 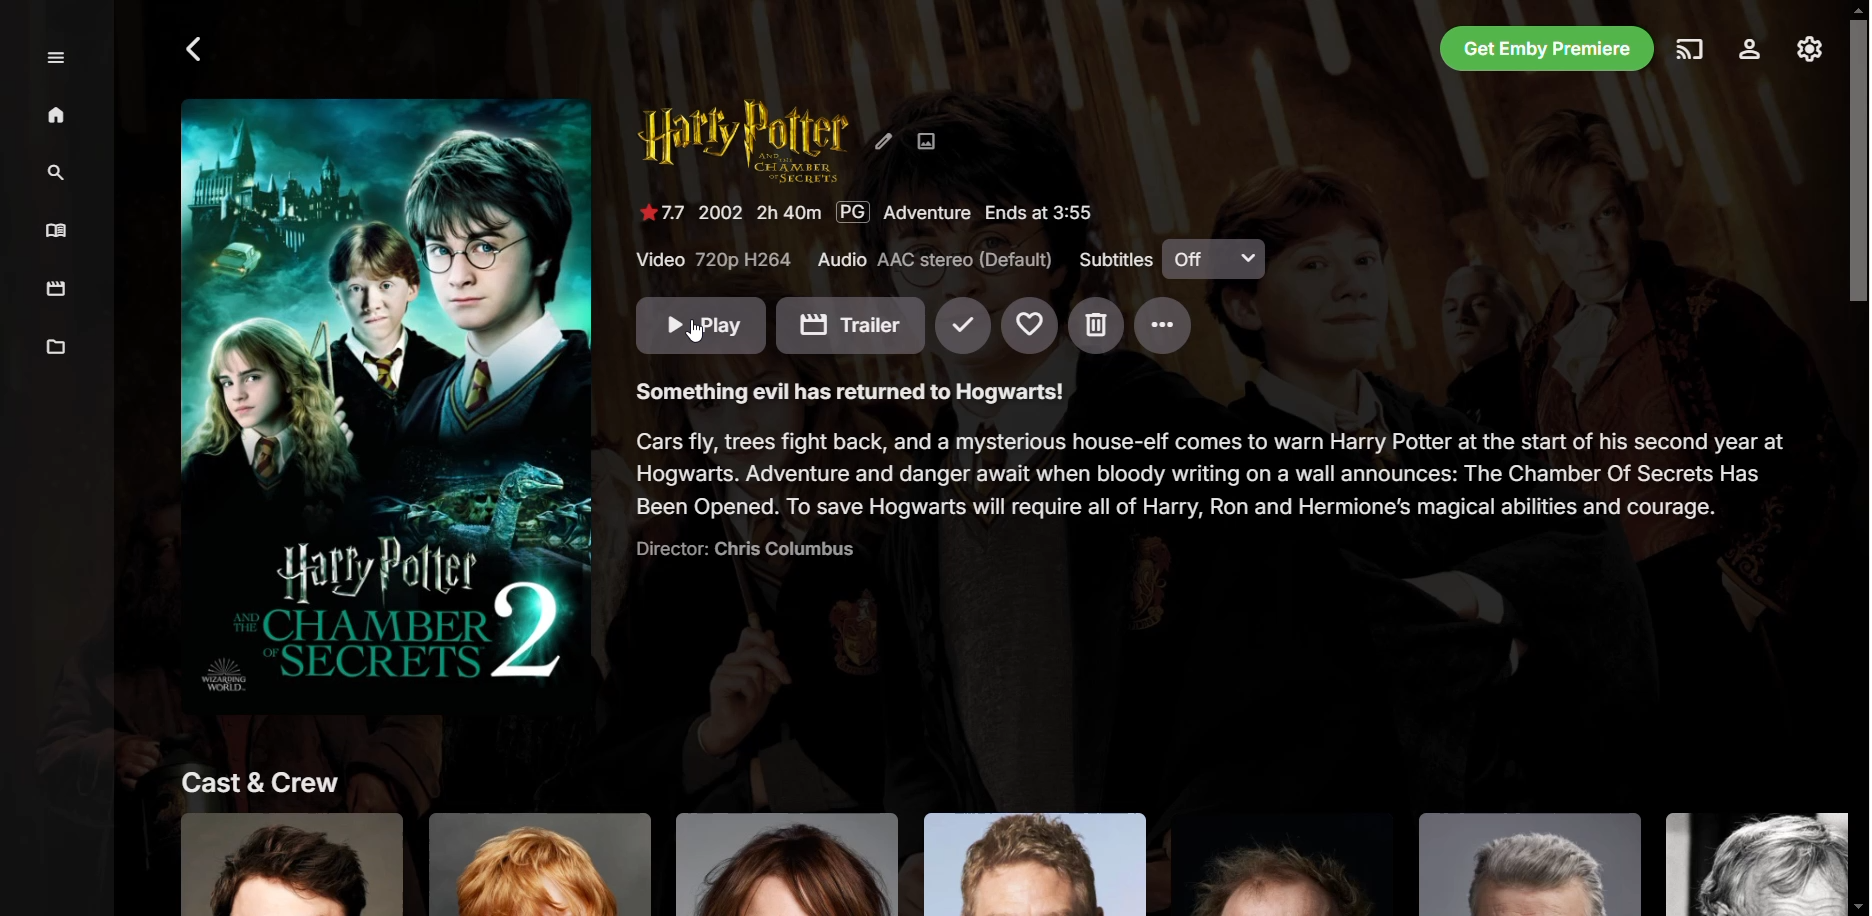 What do you see at coordinates (61, 173) in the screenshot?
I see `Search` at bounding box center [61, 173].